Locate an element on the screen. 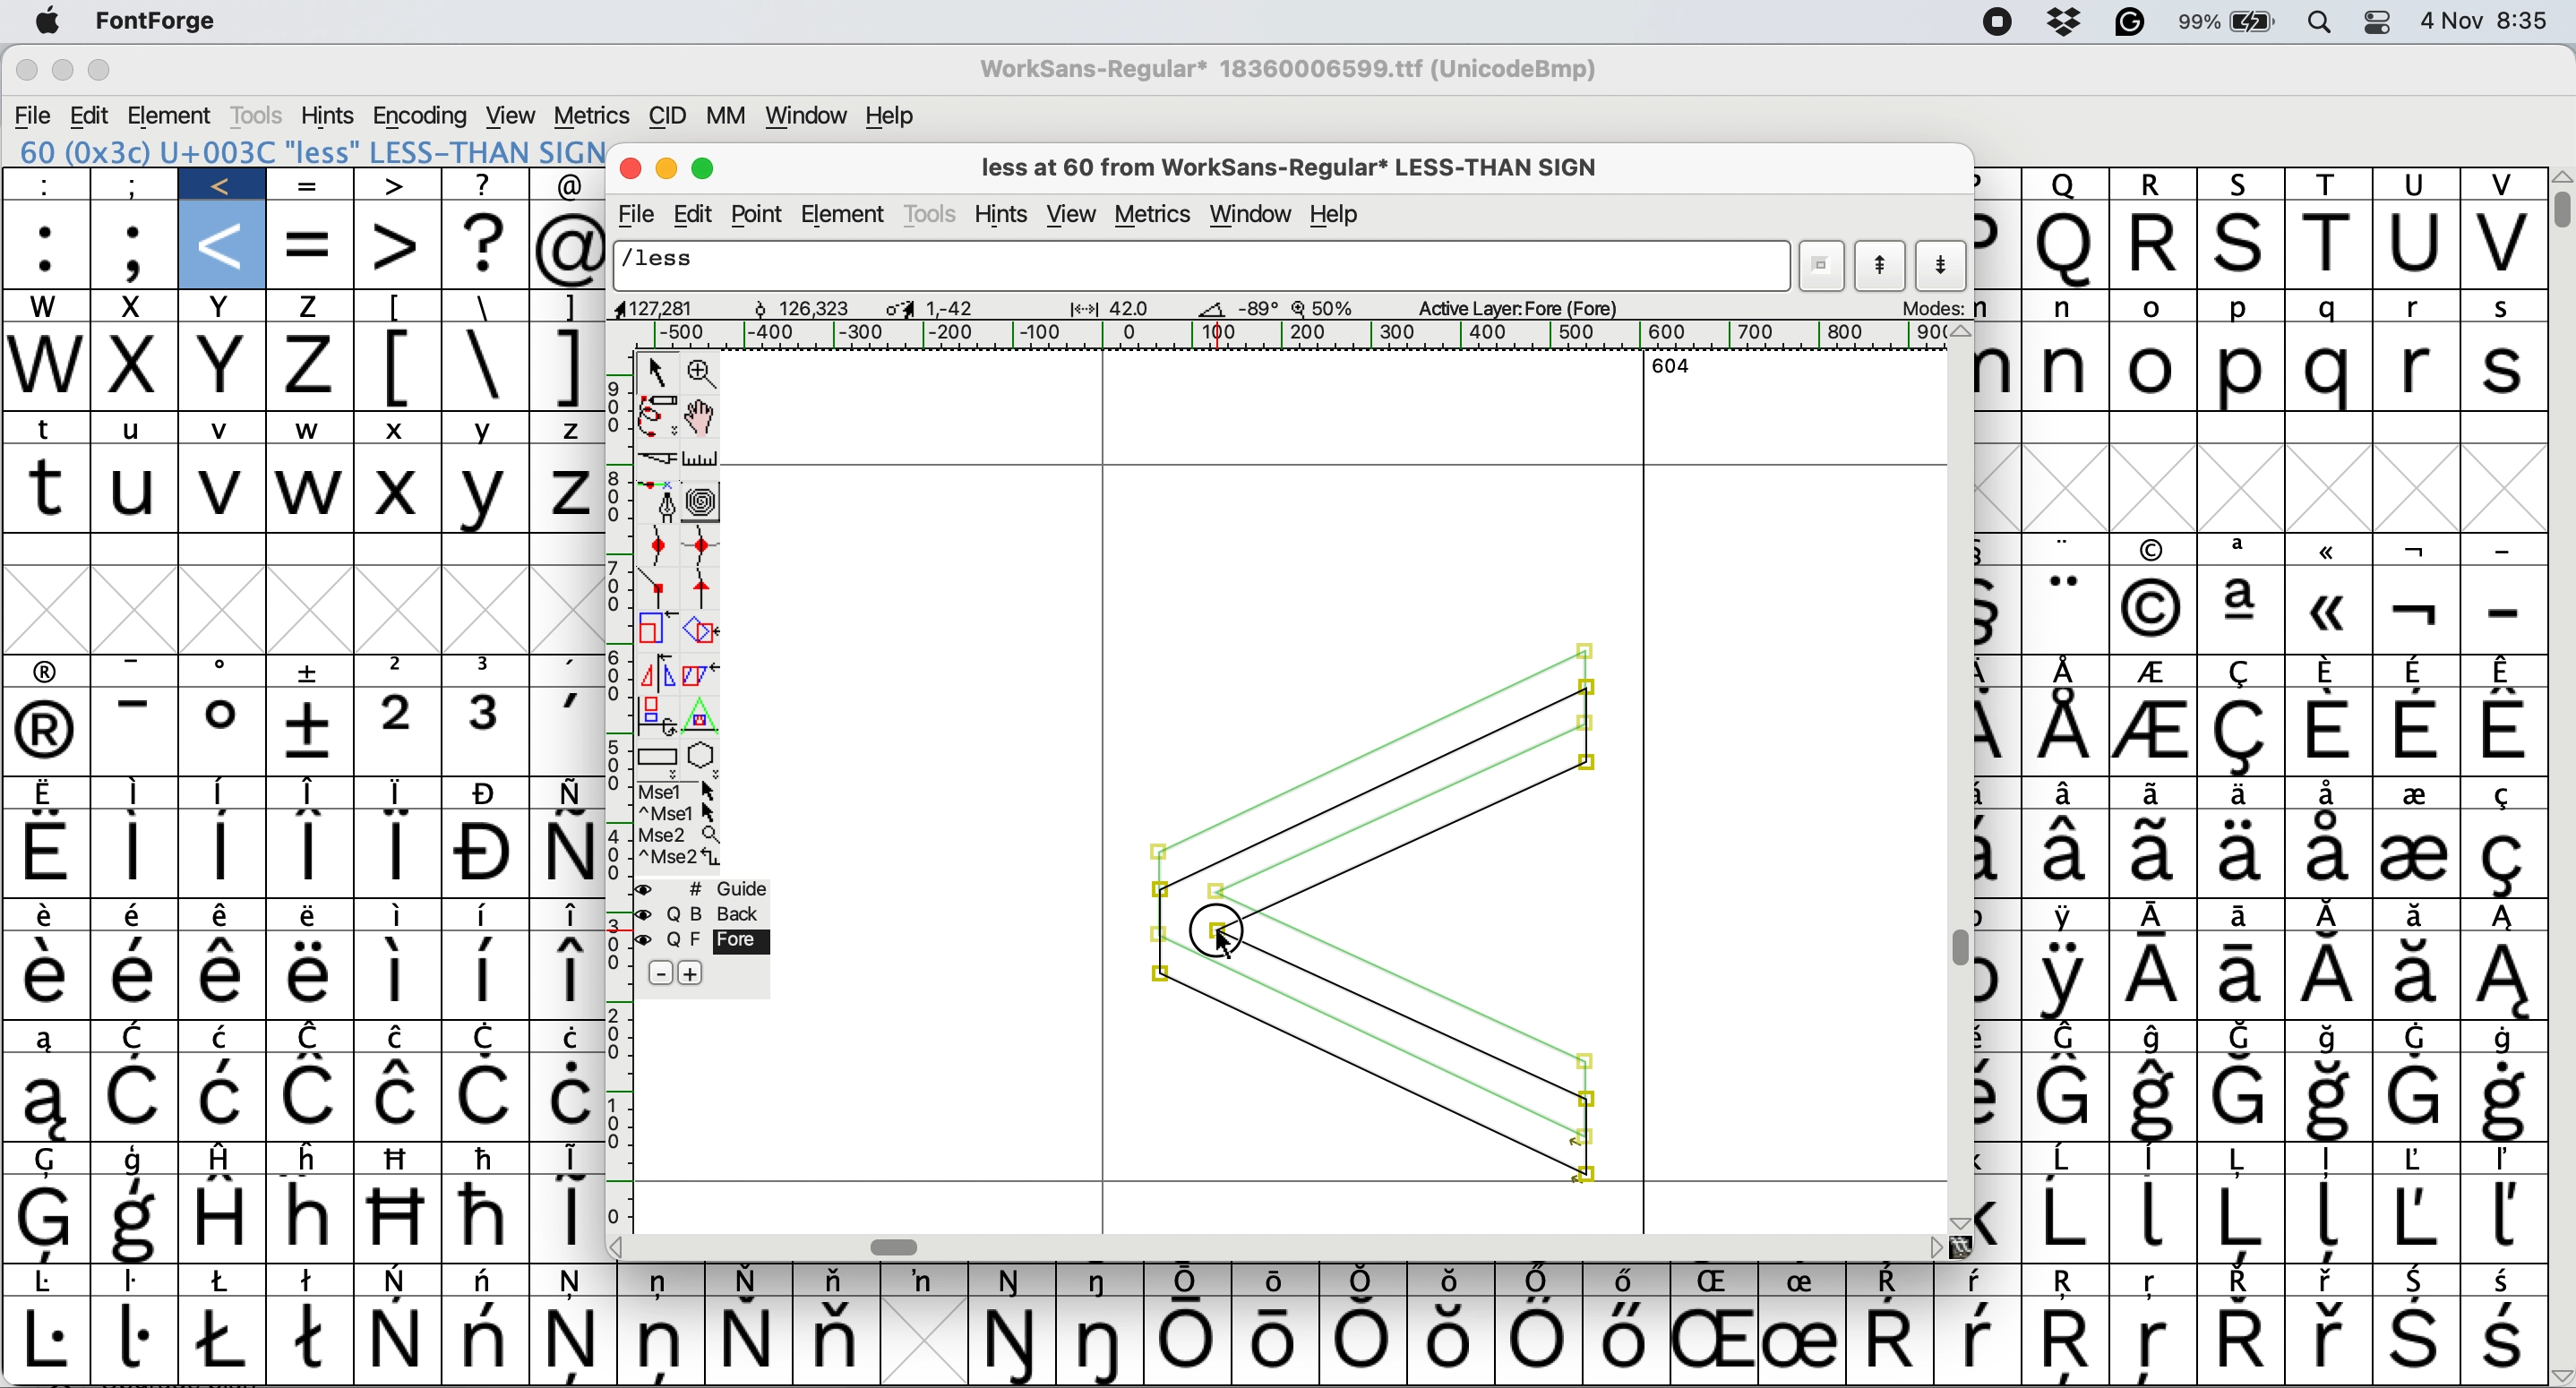 Image resolution: width=2576 pixels, height=1388 pixels. rotate selection in 3d and project it back to plane is located at coordinates (658, 712).